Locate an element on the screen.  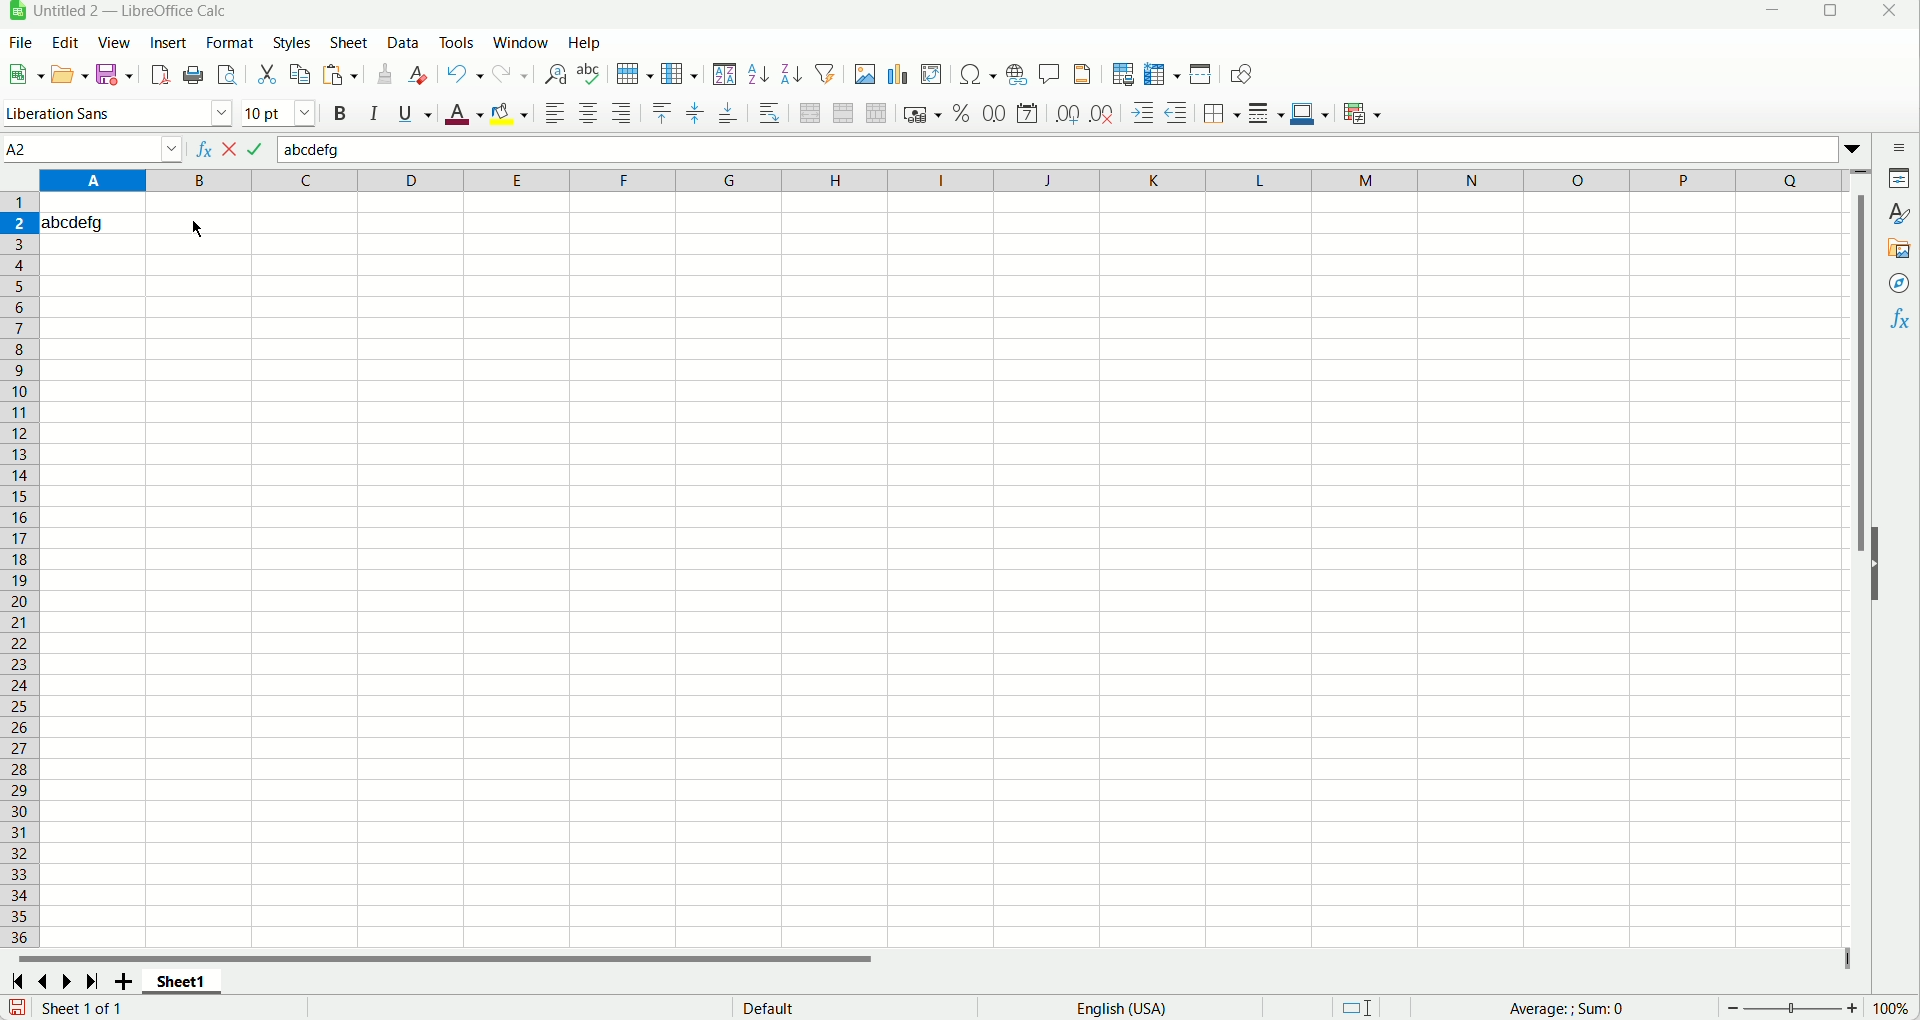
abcdefg is located at coordinates (76, 222).